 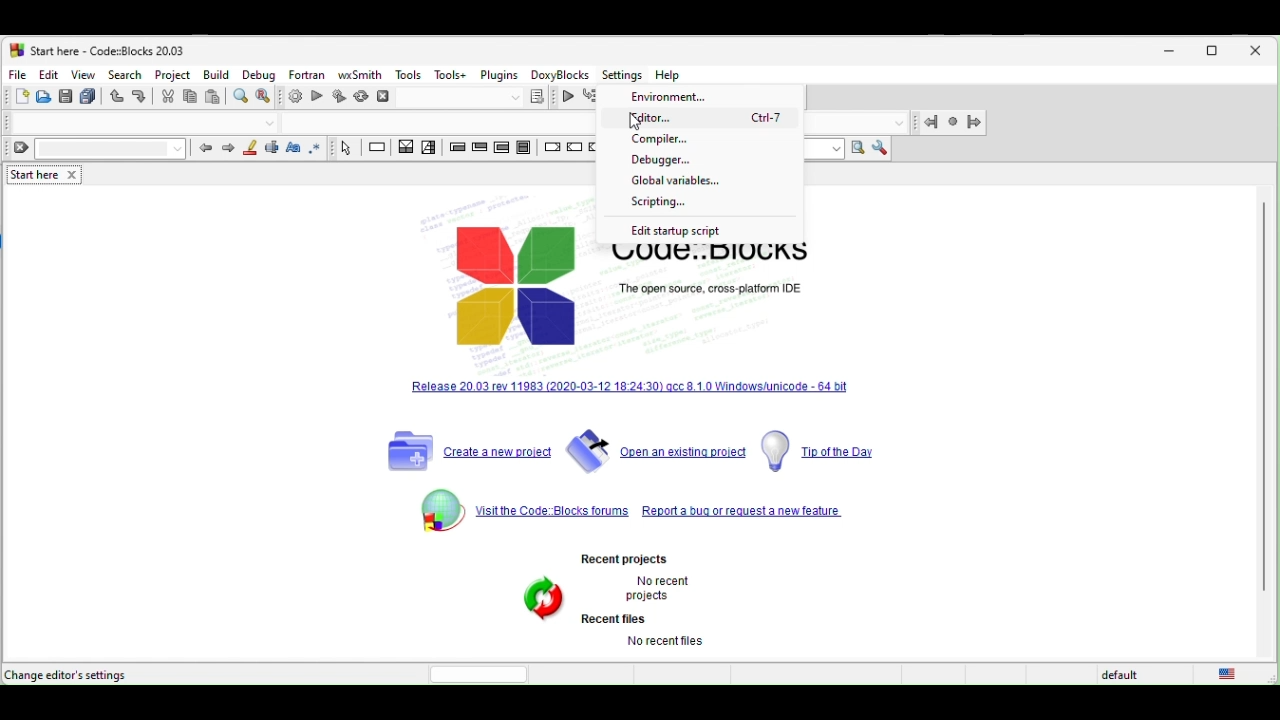 What do you see at coordinates (669, 75) in the screenshot?
I see `Help` at bounding box center [669, 75].